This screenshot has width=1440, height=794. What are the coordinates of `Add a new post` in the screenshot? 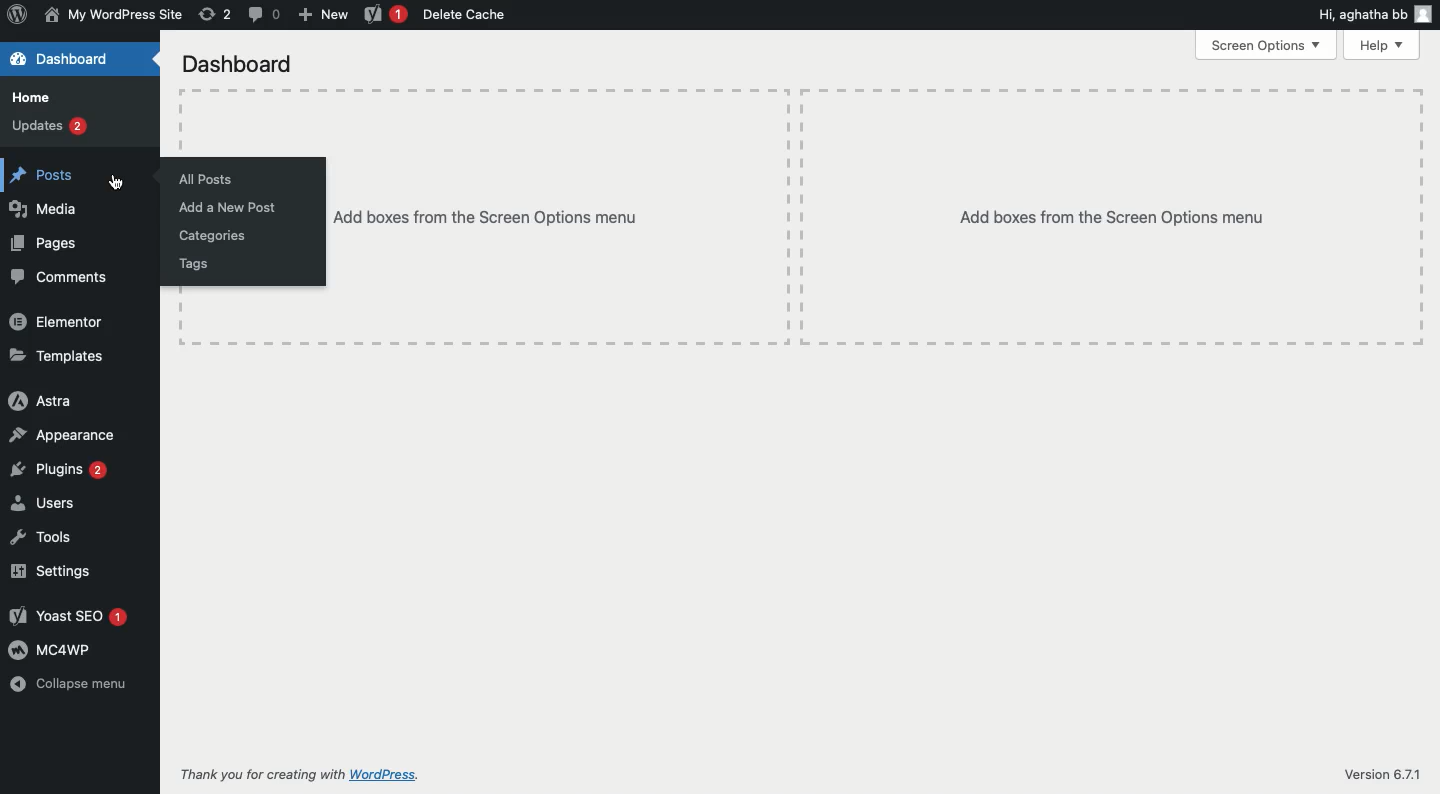 It's located at (229, 208).